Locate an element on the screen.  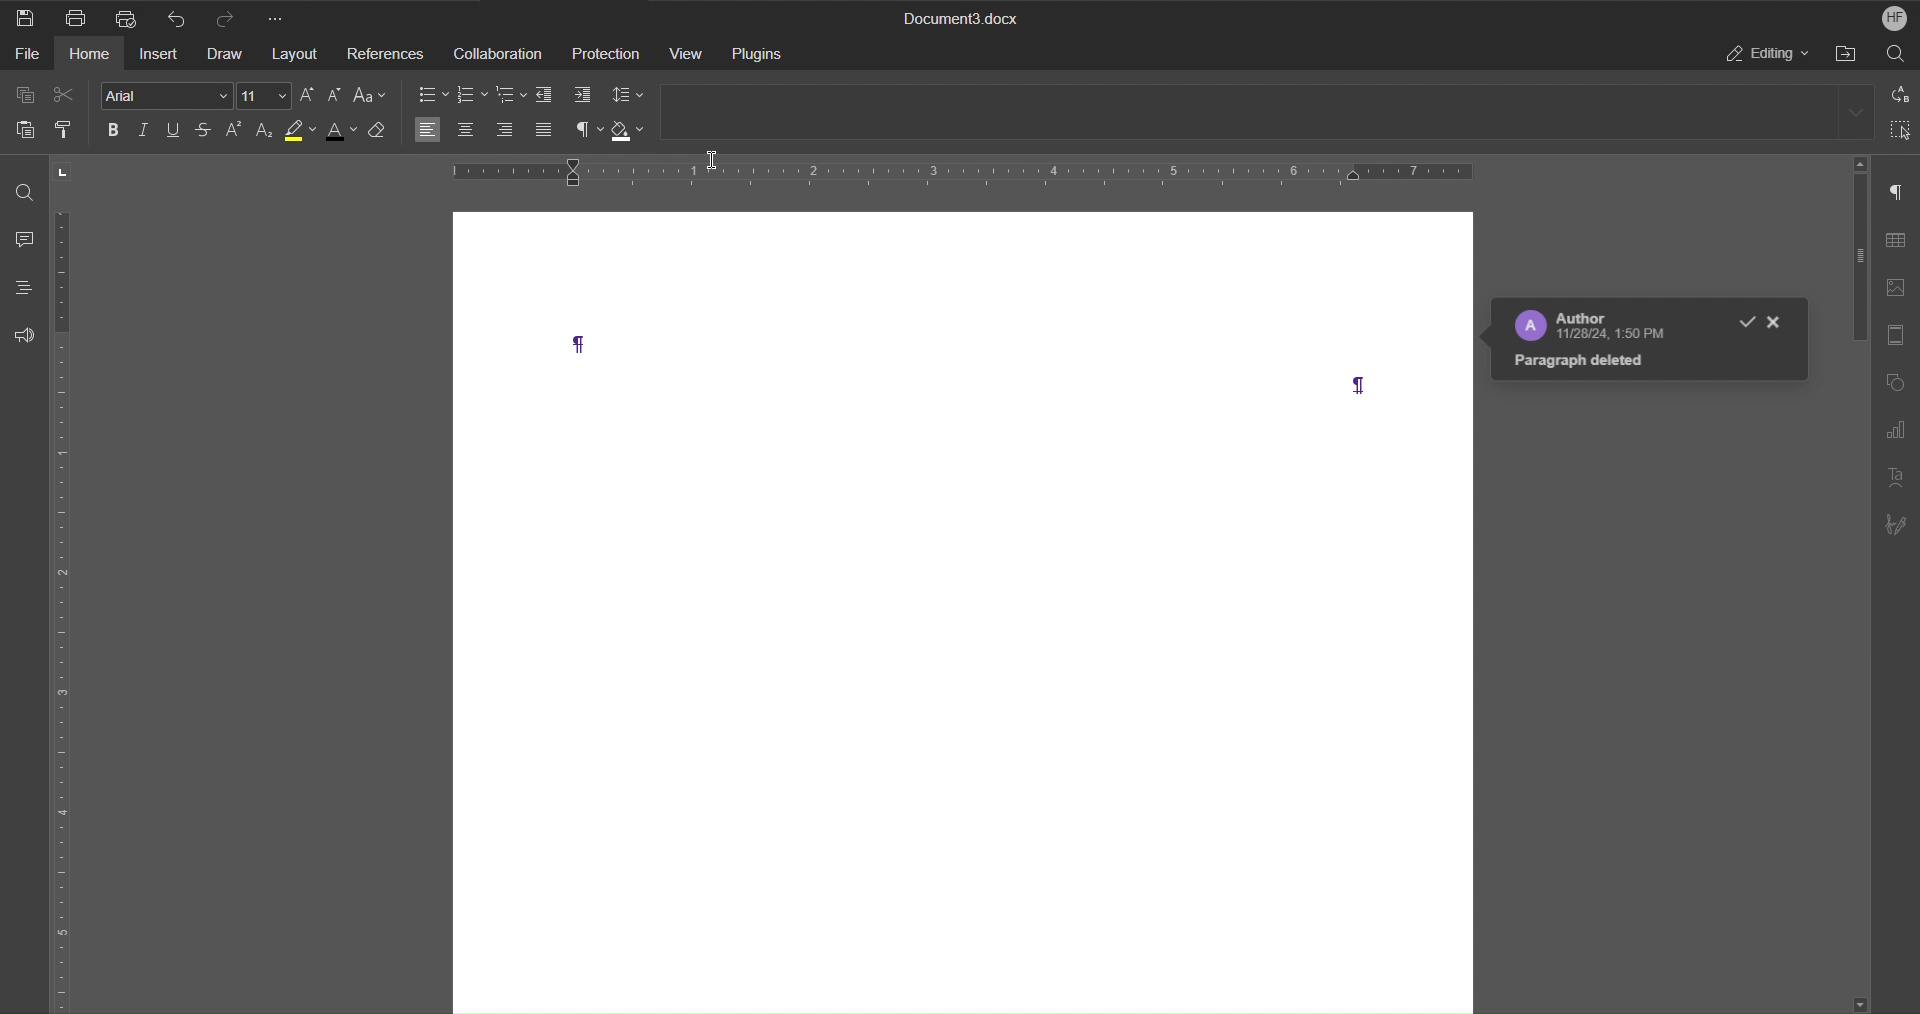
Scroll bar is located at coordinates (1852, 433).